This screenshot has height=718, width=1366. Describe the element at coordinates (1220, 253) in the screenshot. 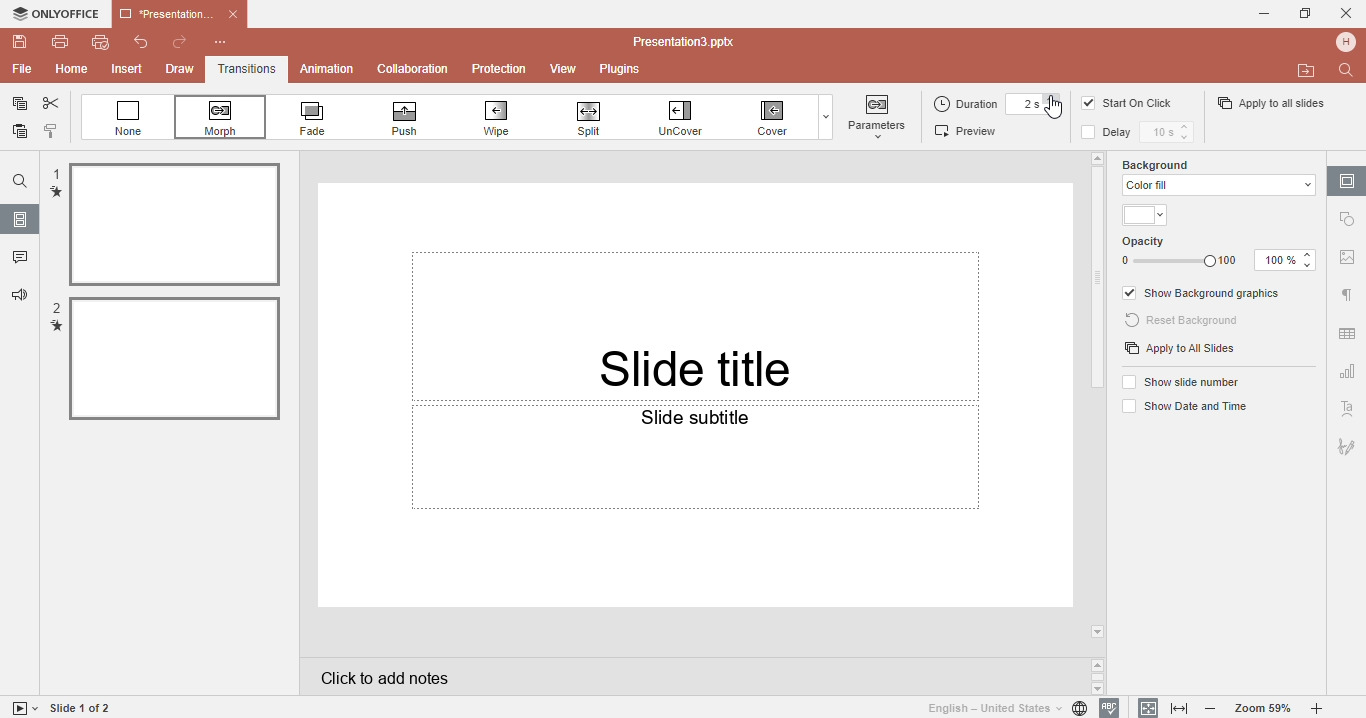

I see `Opacity` at that location.